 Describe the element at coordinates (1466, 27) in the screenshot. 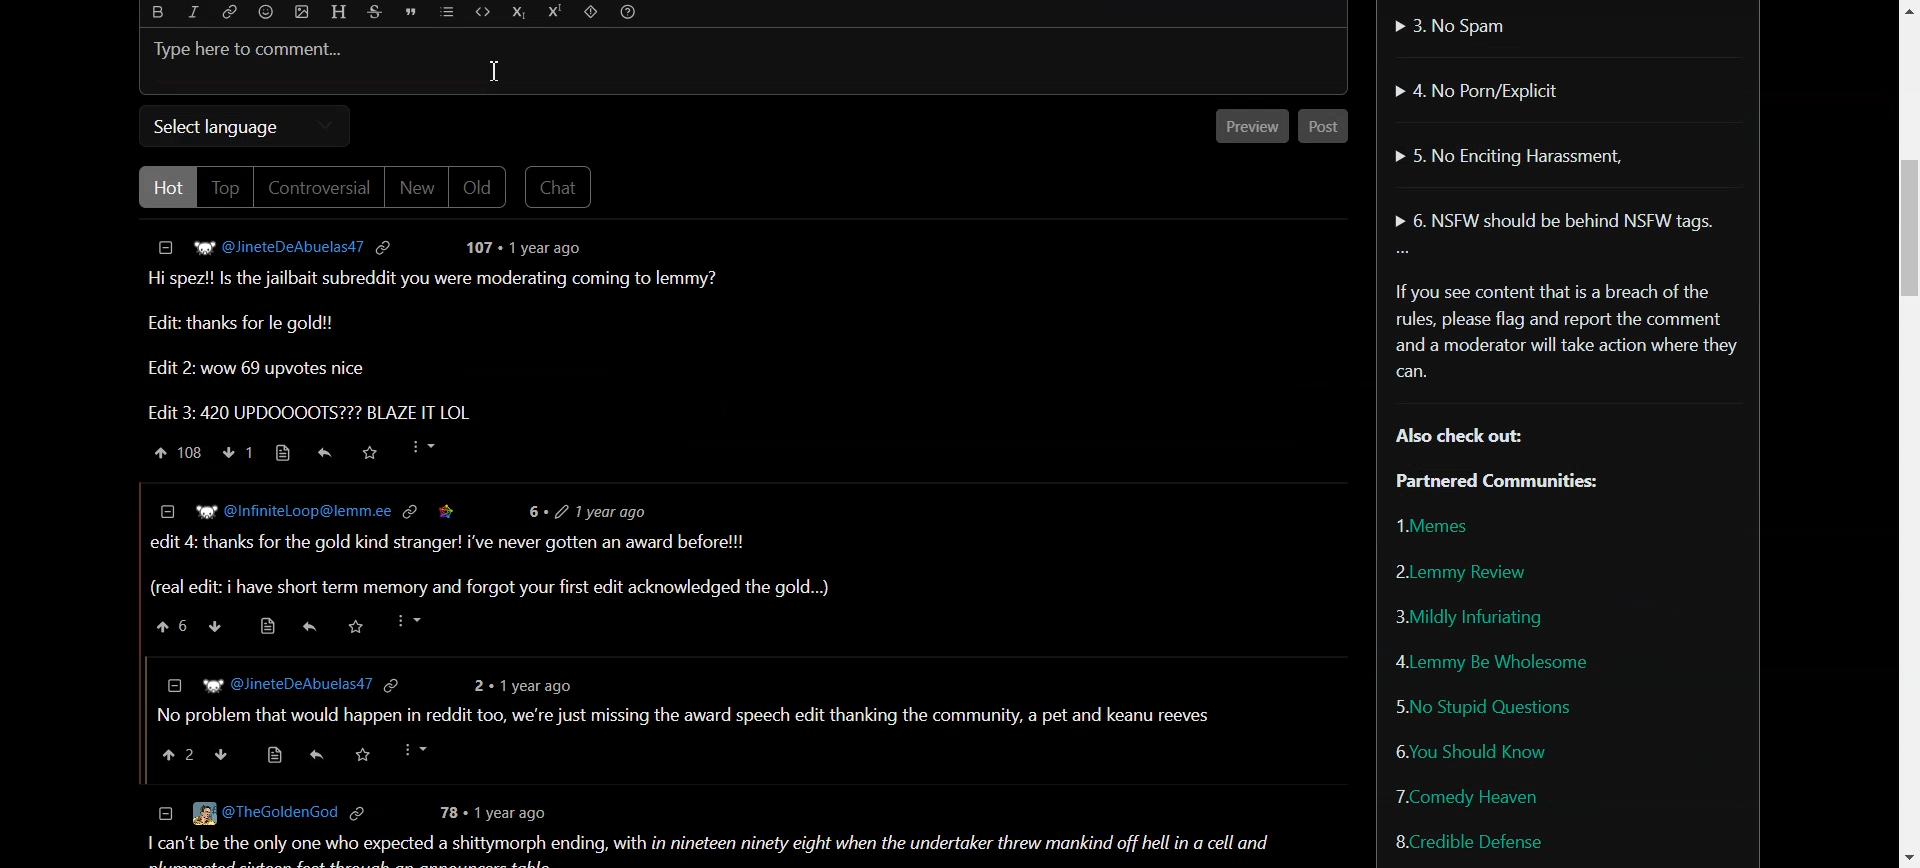

I see `No Spam` at that location.